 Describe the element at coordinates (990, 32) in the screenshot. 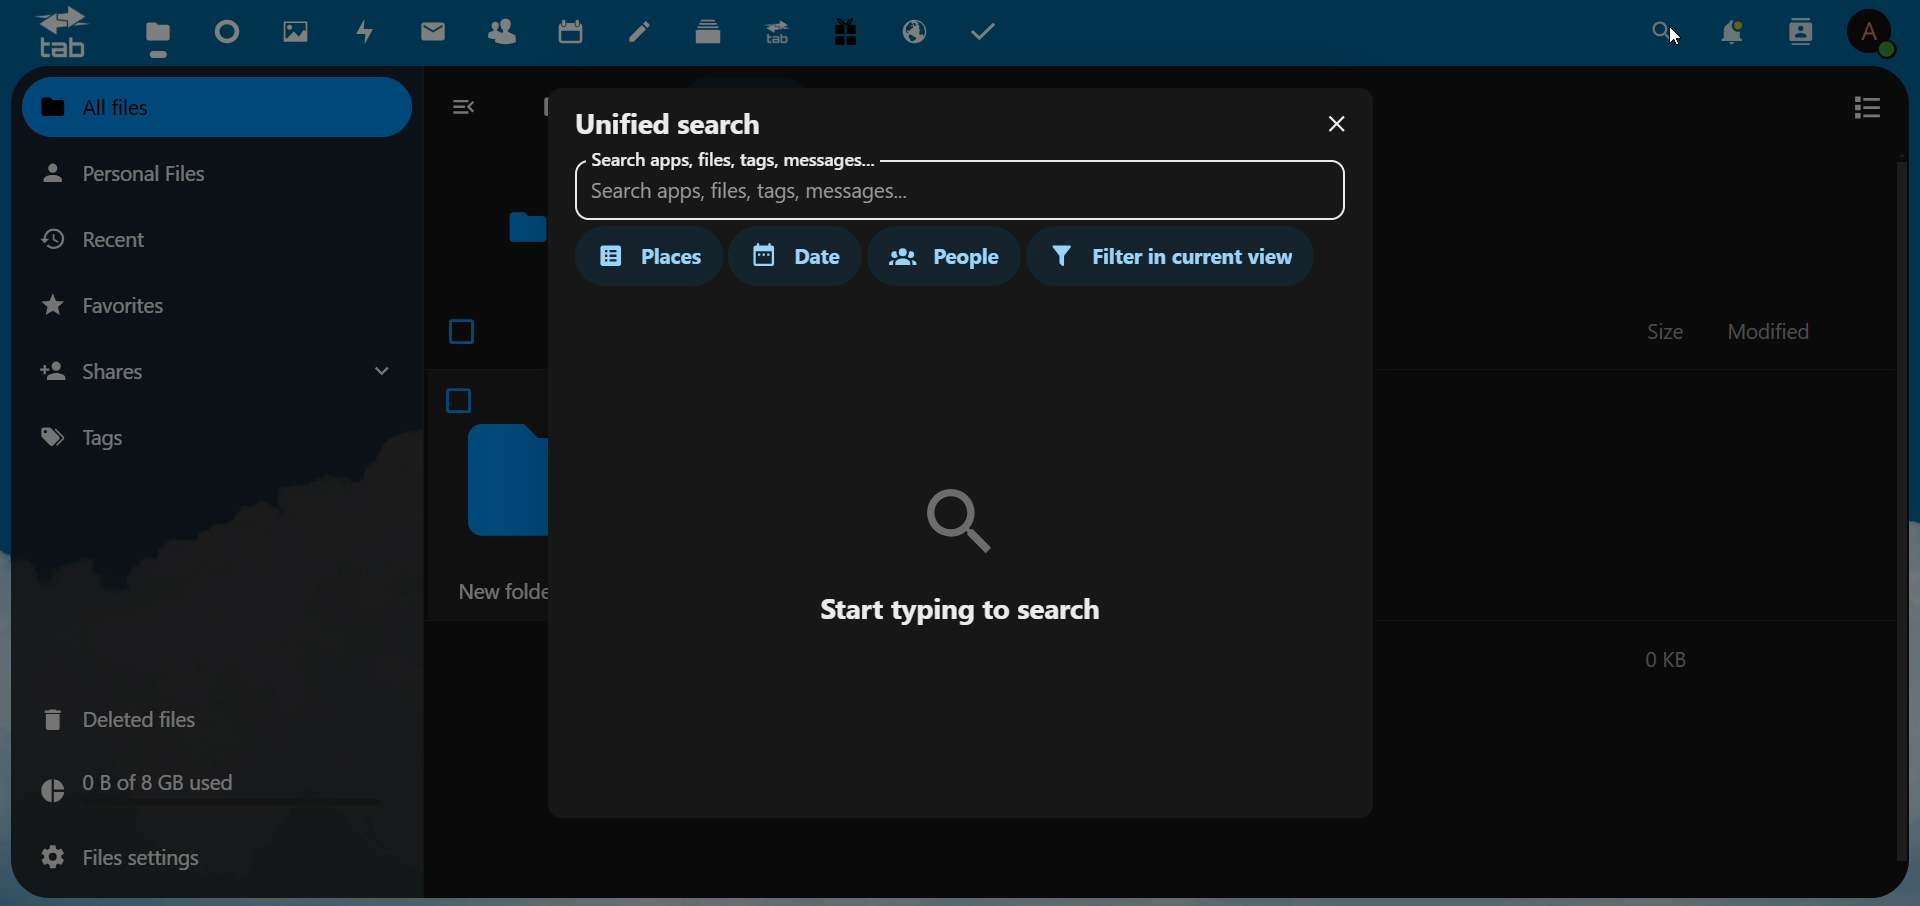

I see `task` at that location.